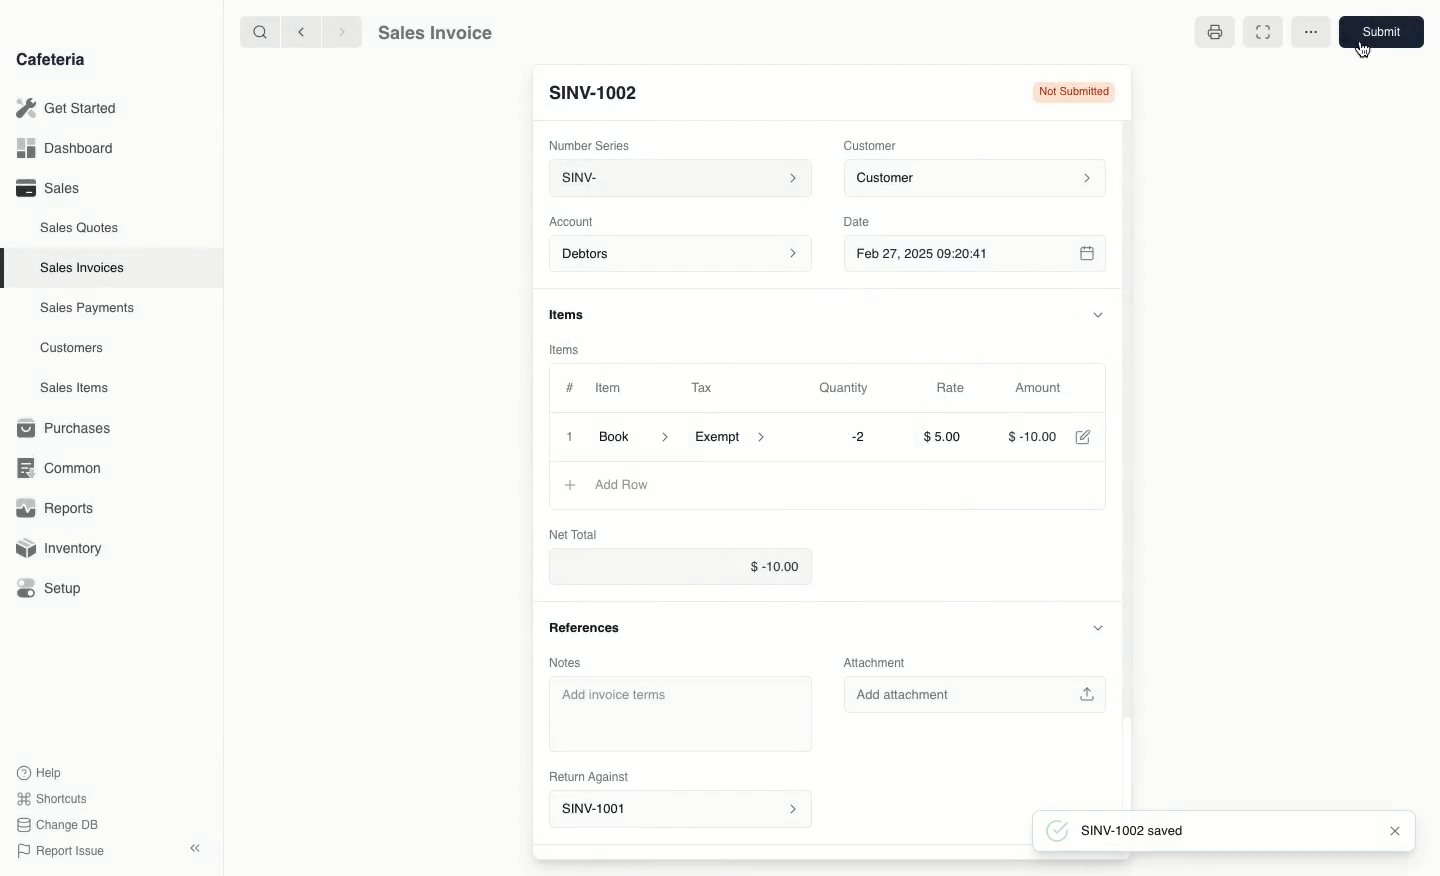 This screenshot has height=876, width=1440. I want to click on Return Against, so click(586, 776).